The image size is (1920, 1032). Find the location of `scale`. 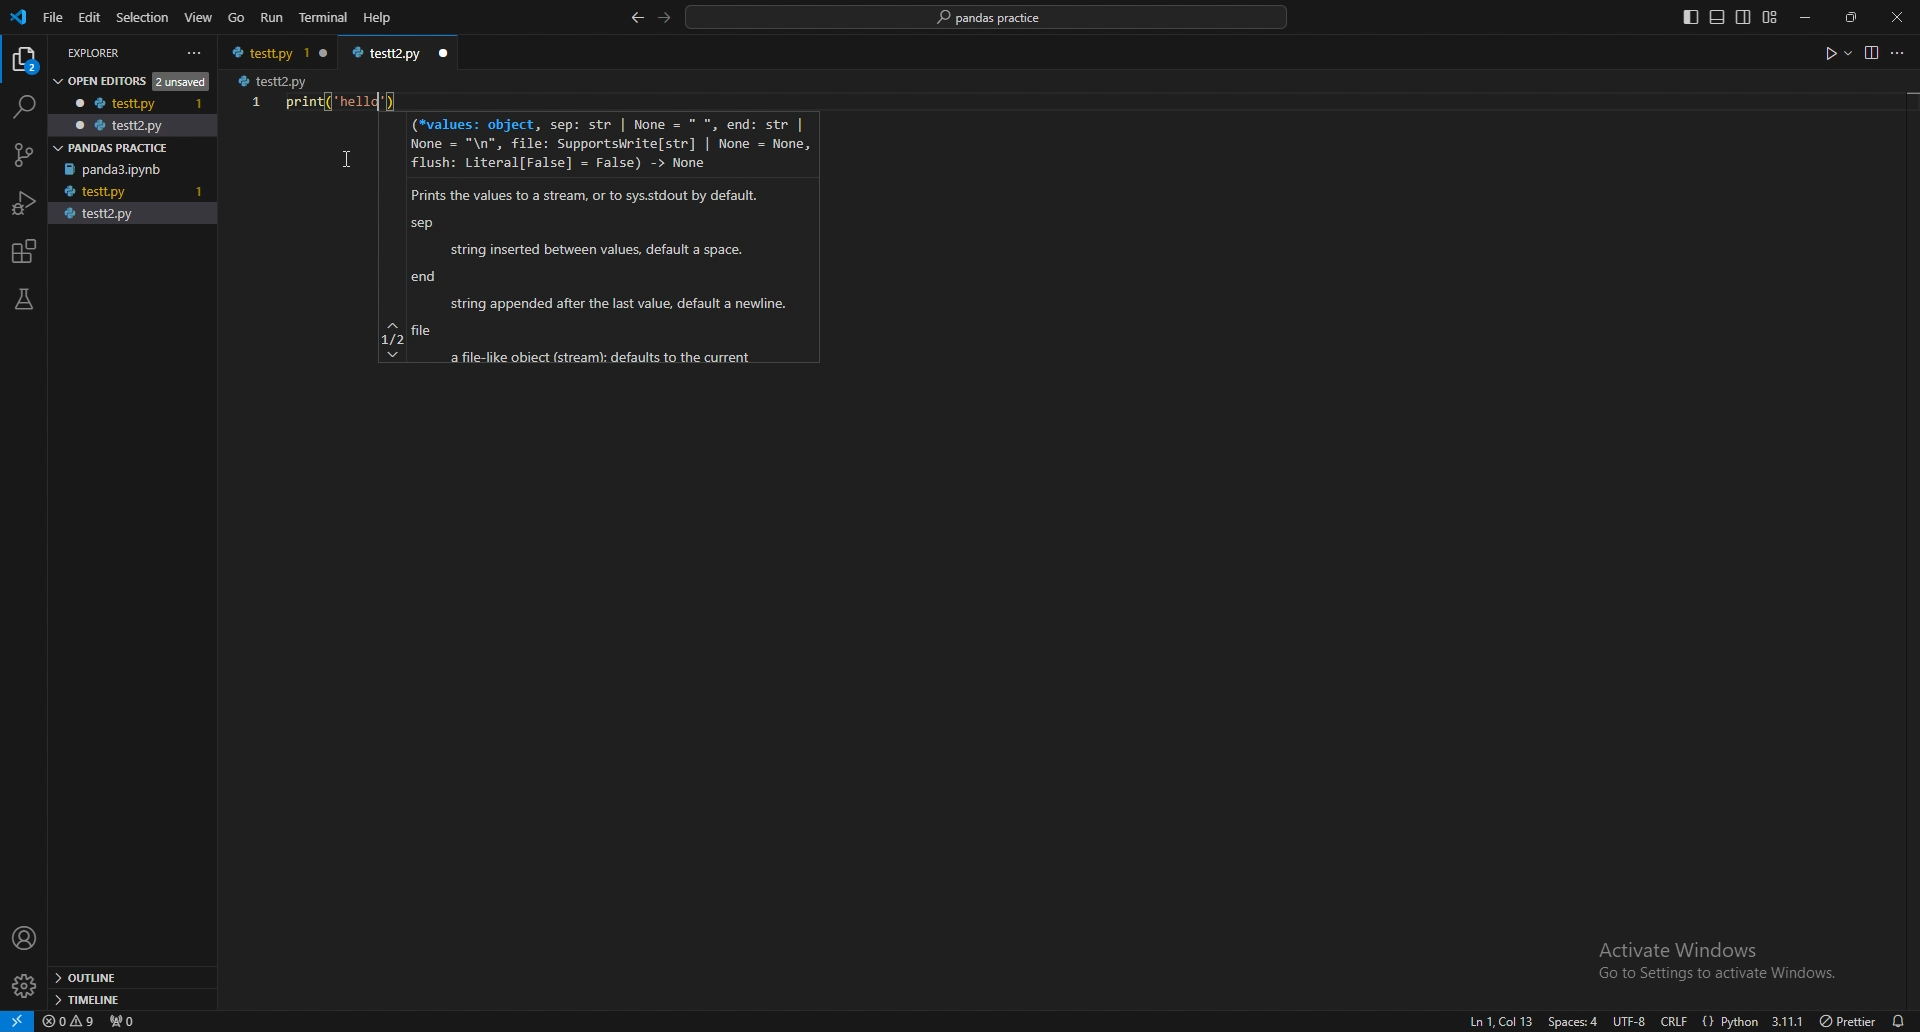

scale is located at coordinates (256, 120).